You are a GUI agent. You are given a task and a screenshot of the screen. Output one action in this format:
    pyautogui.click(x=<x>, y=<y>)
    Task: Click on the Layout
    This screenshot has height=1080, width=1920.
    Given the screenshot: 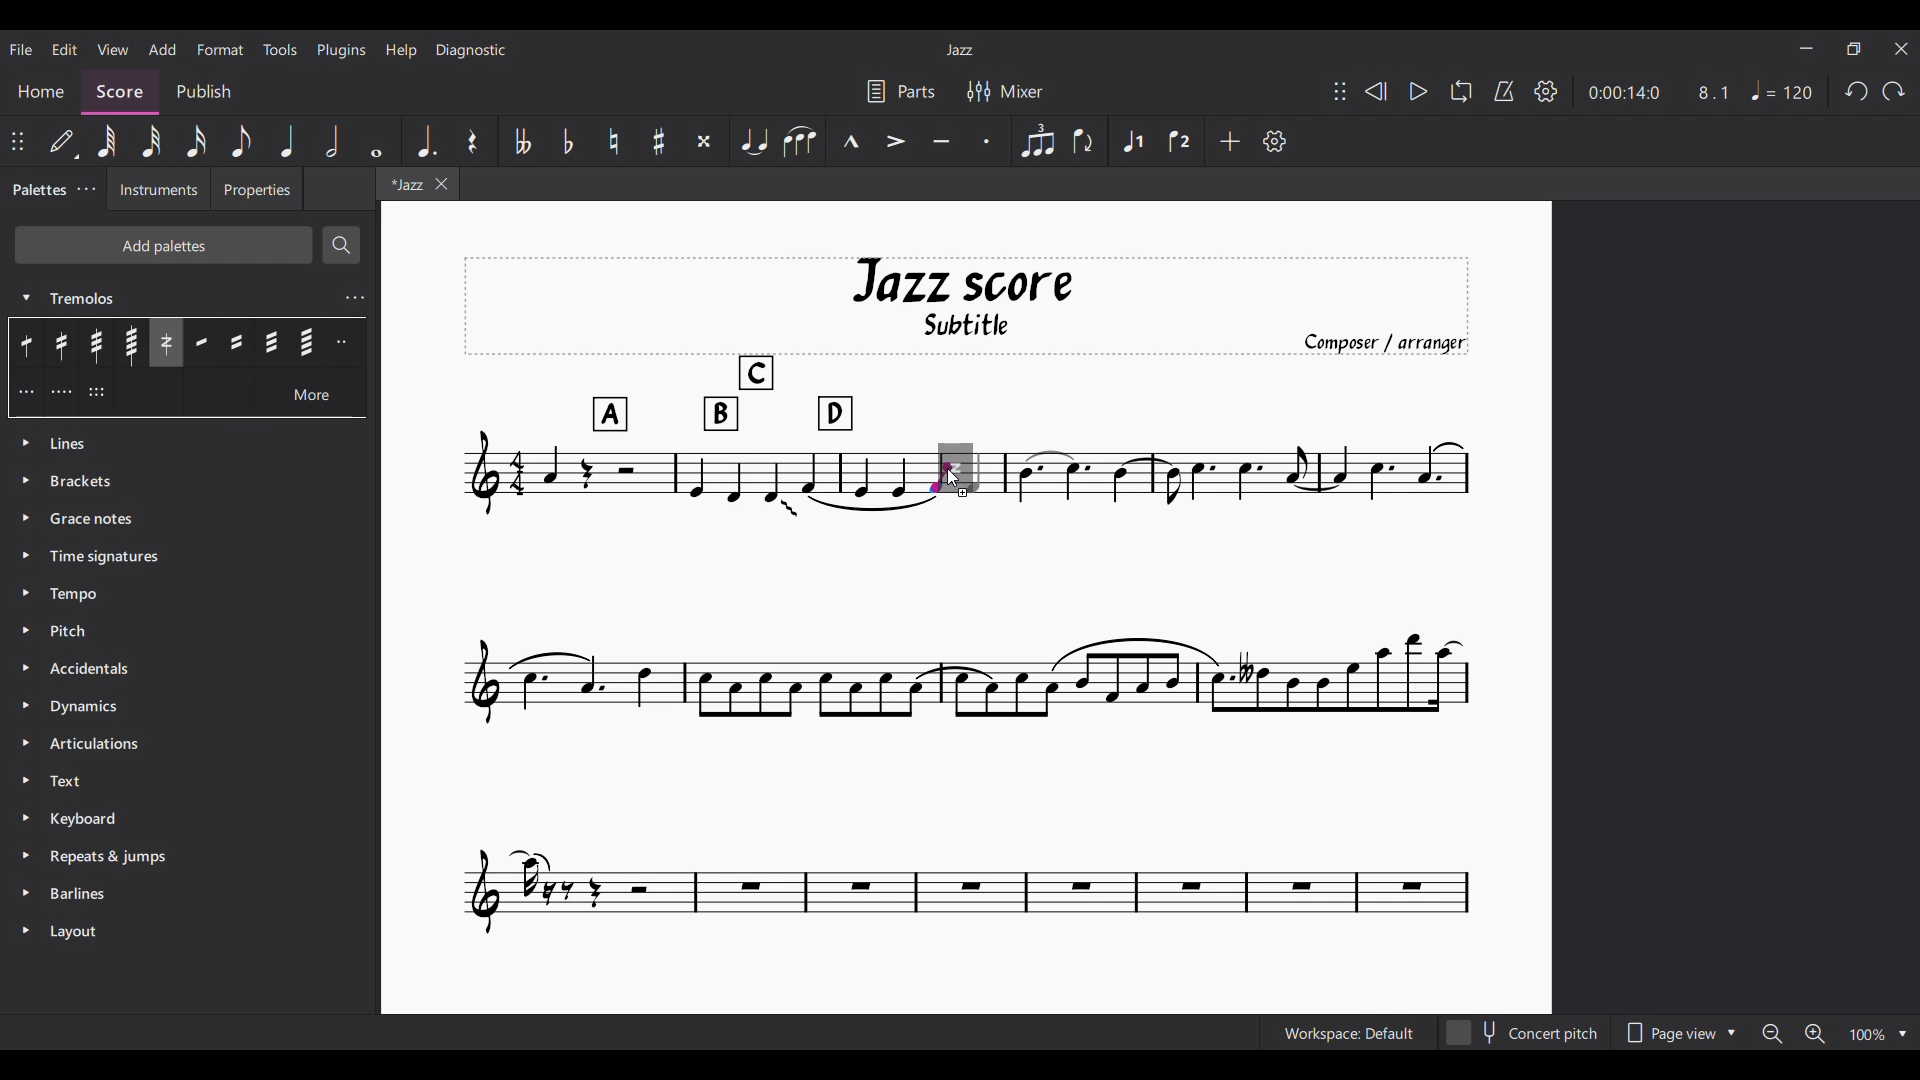 What is the action you would take?
    pyautogui.click(x=187, y=933)
    